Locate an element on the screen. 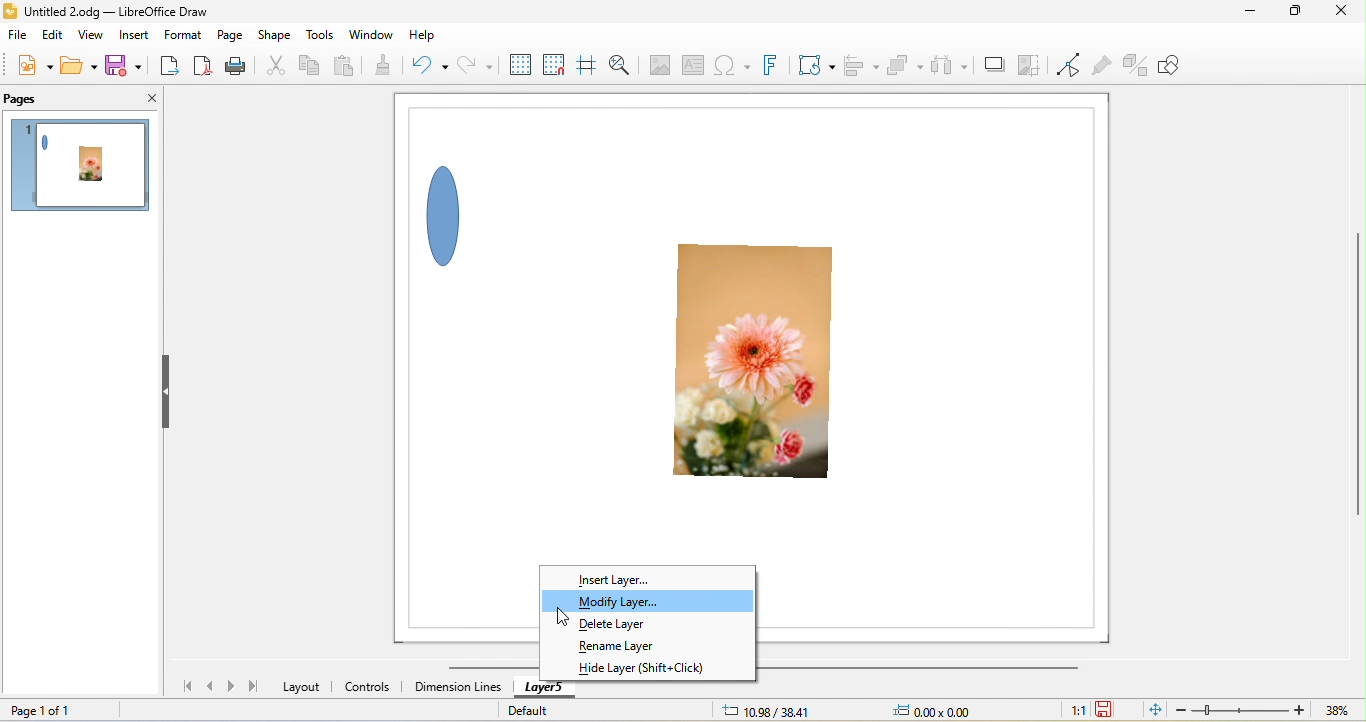  snap to grid is located at coordinates (556, 64).